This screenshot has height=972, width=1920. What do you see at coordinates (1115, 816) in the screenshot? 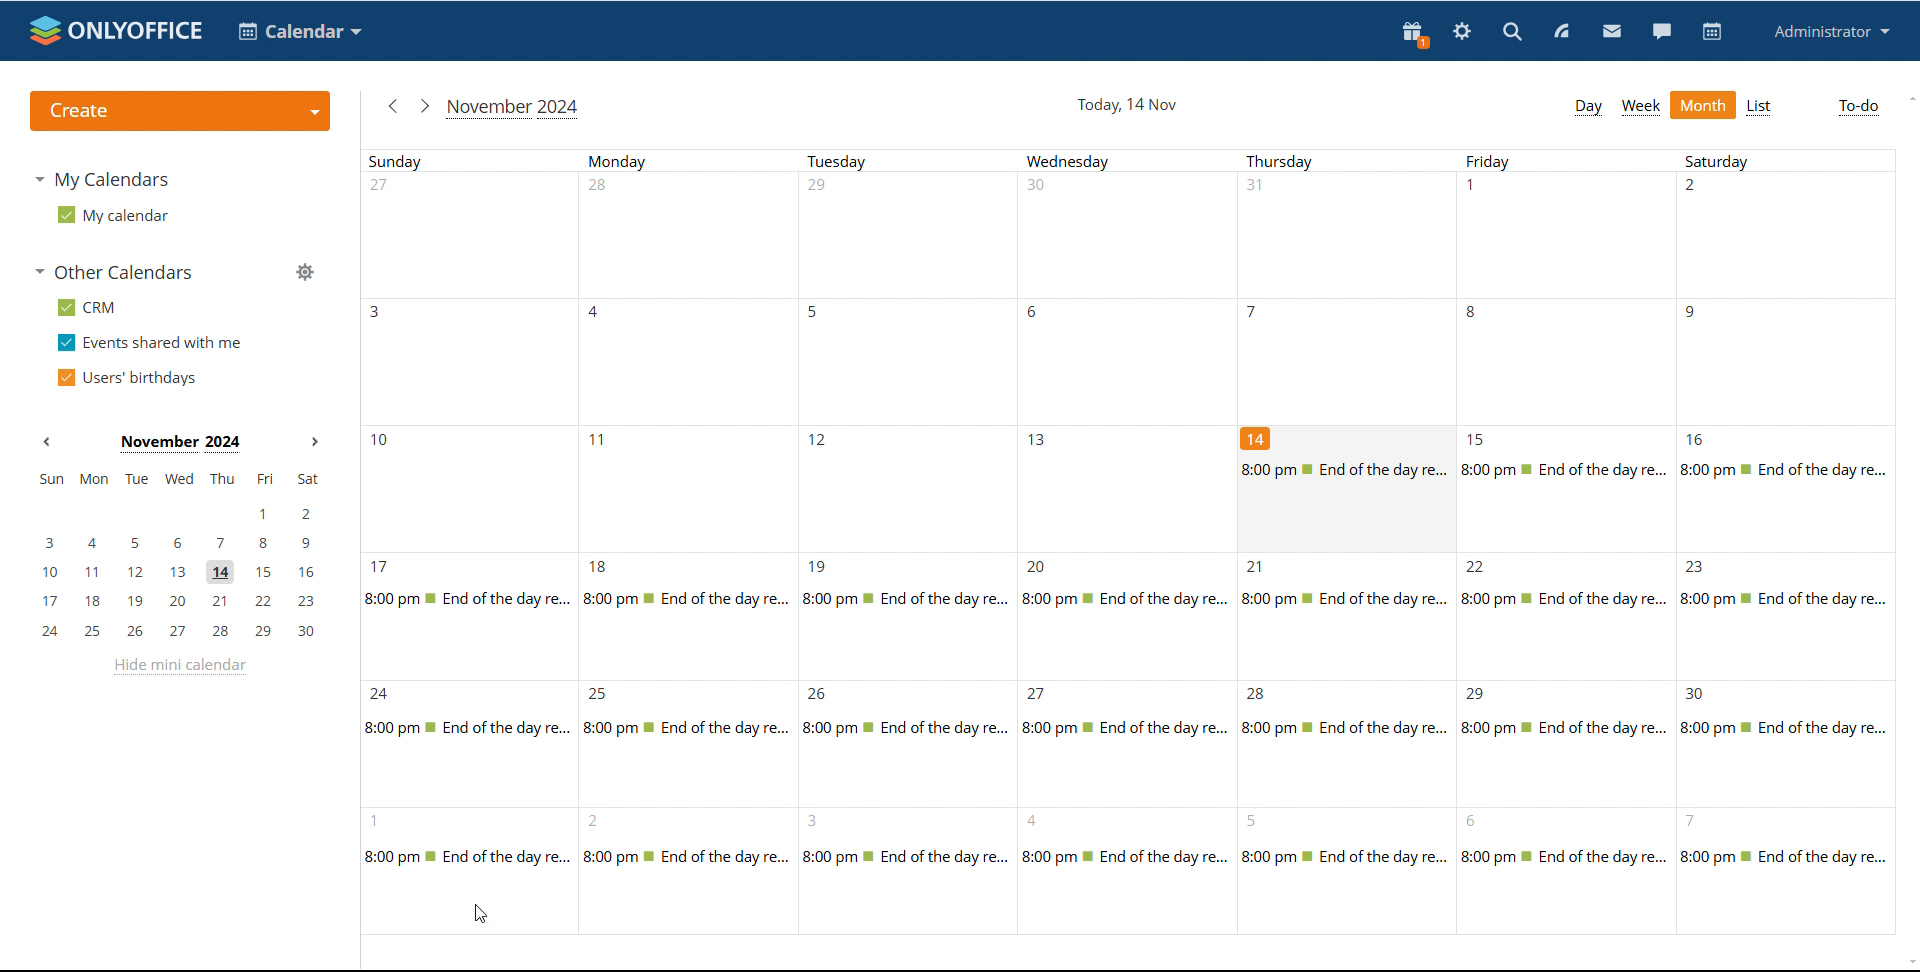
I see `Dates of the month` at bounding box center [1115, 816].